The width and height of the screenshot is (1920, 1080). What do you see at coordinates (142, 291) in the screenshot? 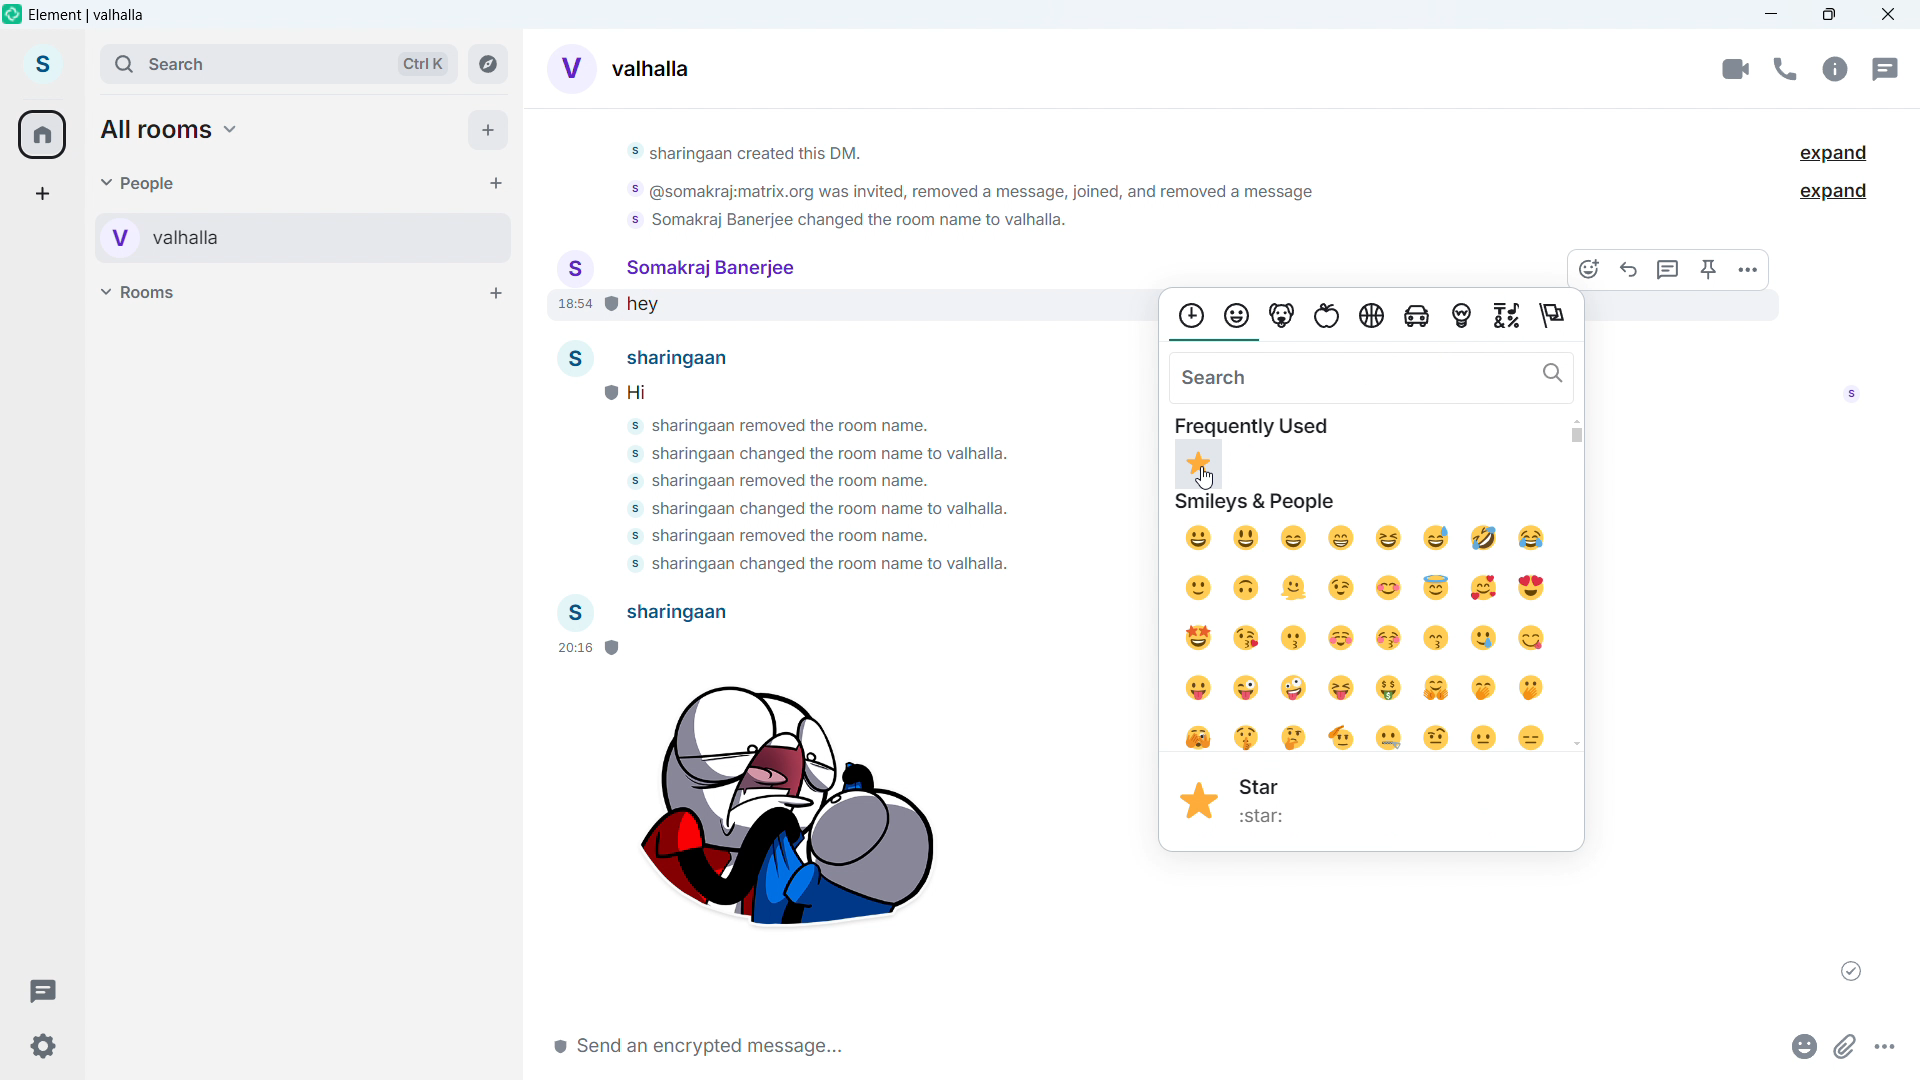
I see `Rooms ` at bounding box center [142, 291].